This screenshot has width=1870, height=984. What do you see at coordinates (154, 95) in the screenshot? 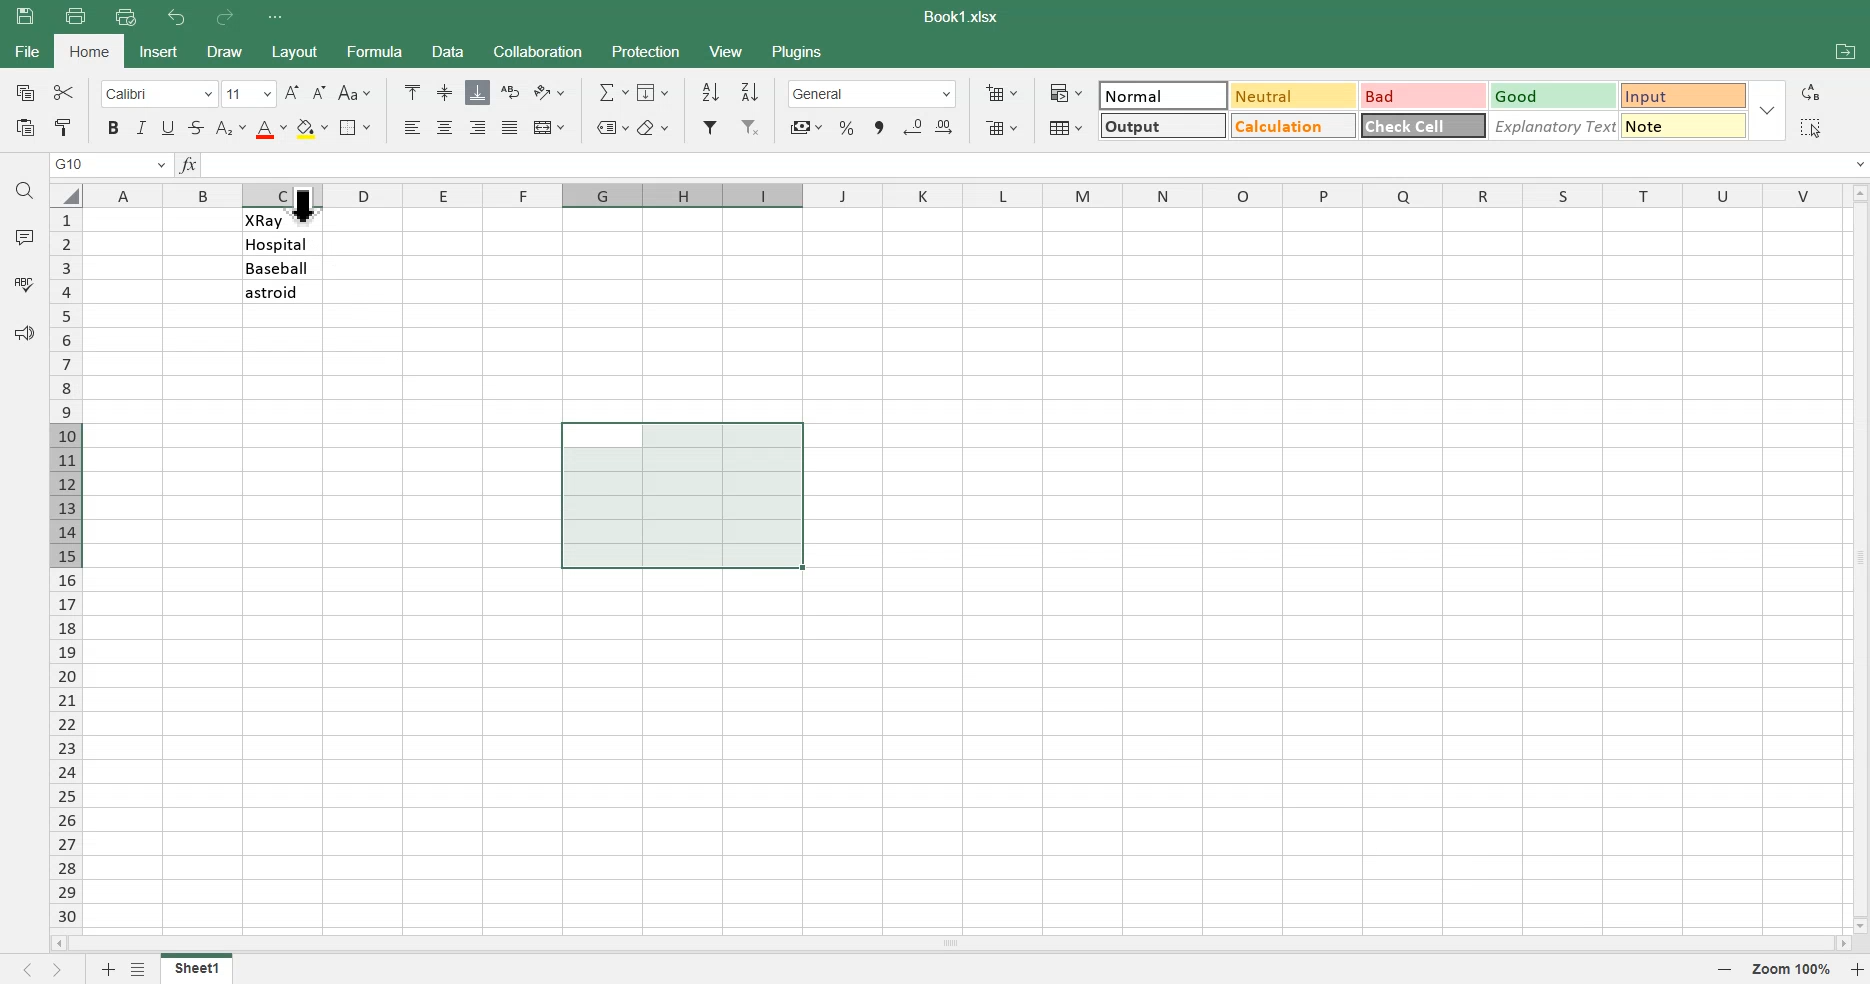
I see `Calibri (Change Font)` at bounding box center [154, 95].